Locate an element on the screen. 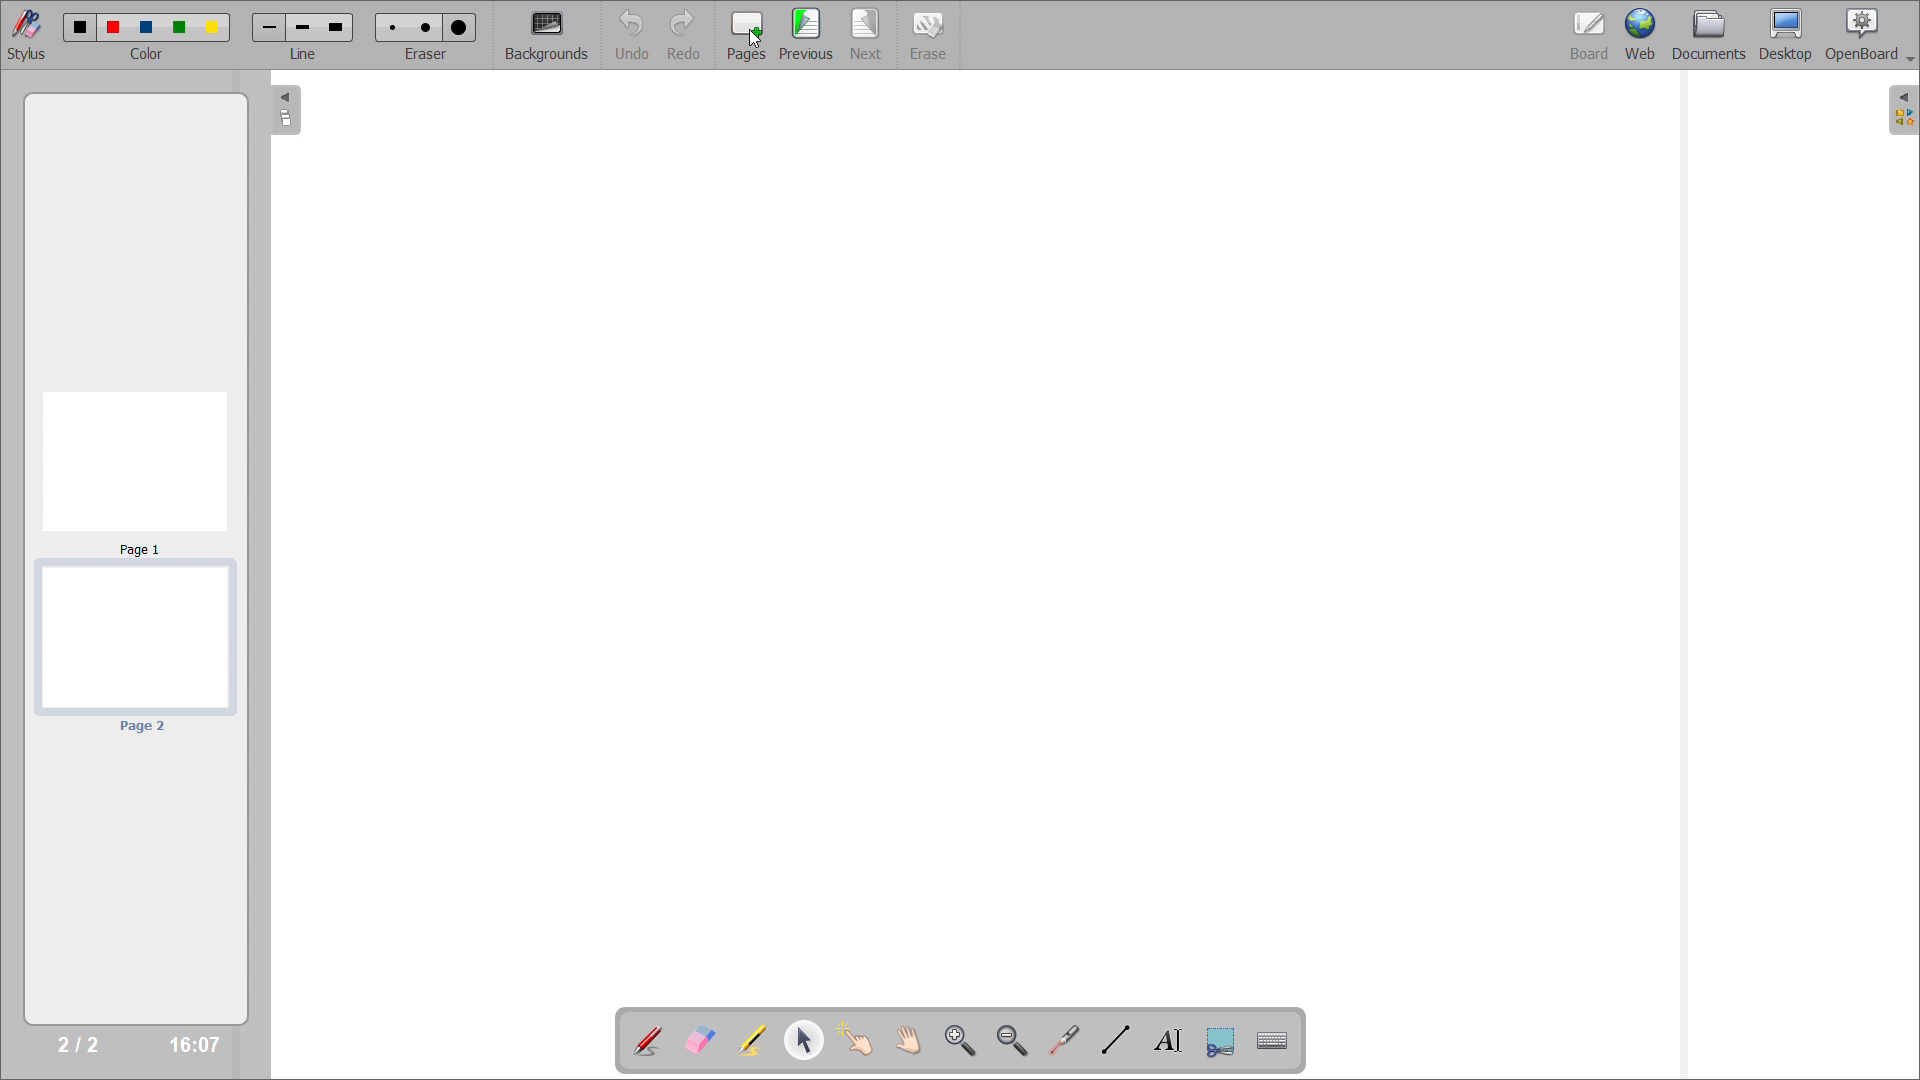  add annotations is located at coordinates (646, 1041).